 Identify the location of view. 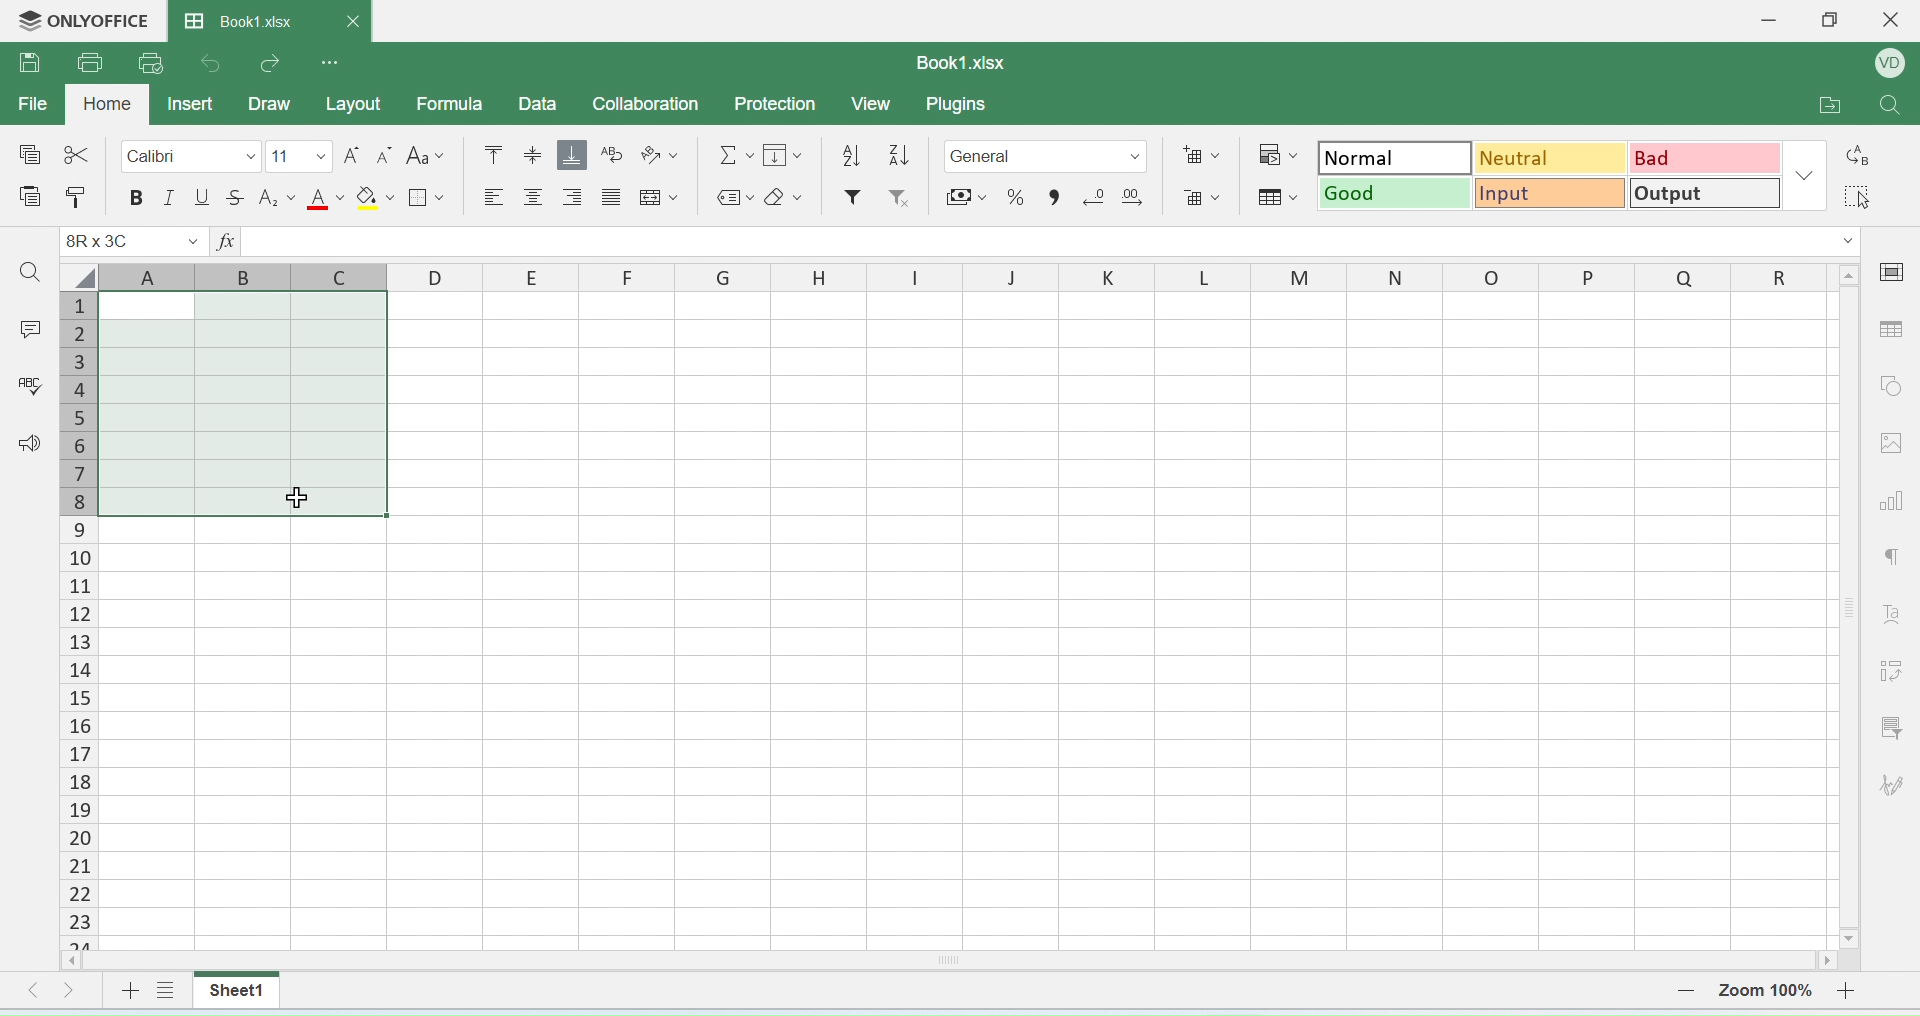
(869, 104).